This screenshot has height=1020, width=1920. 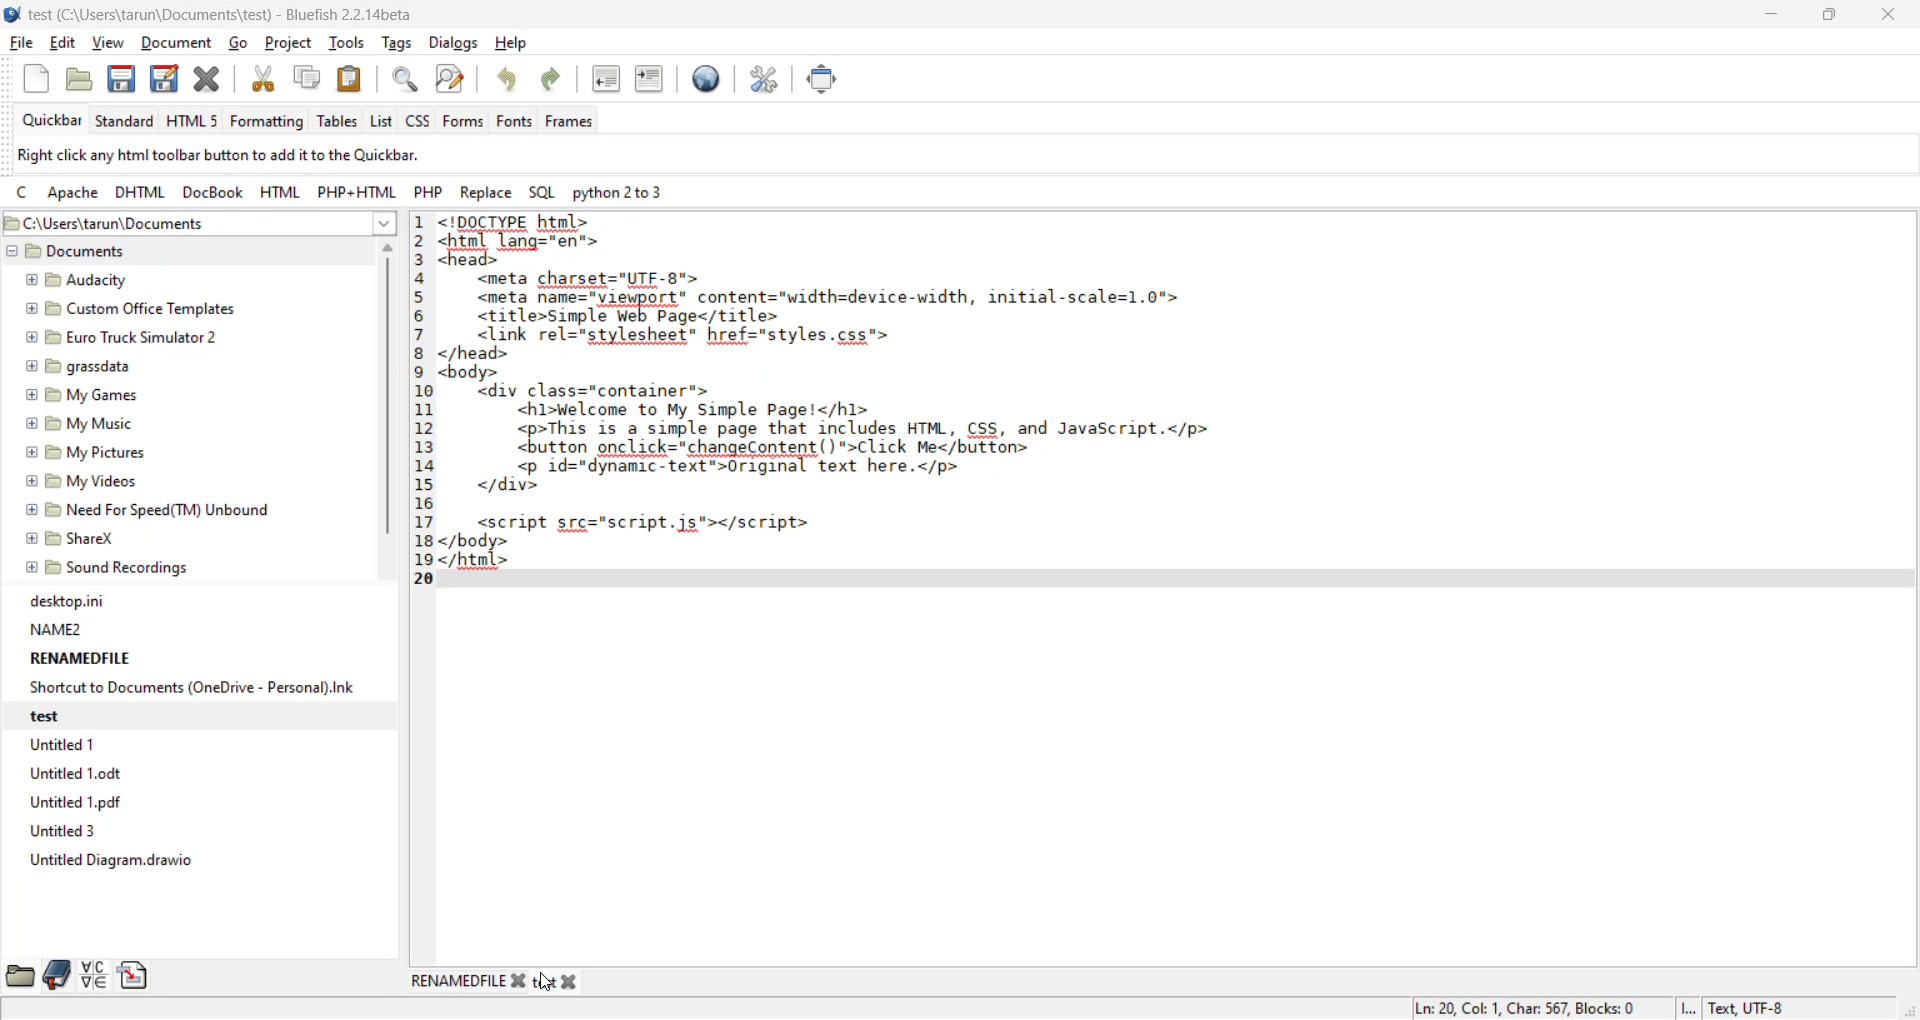 I want to click on save, so click(x=121, y=80).